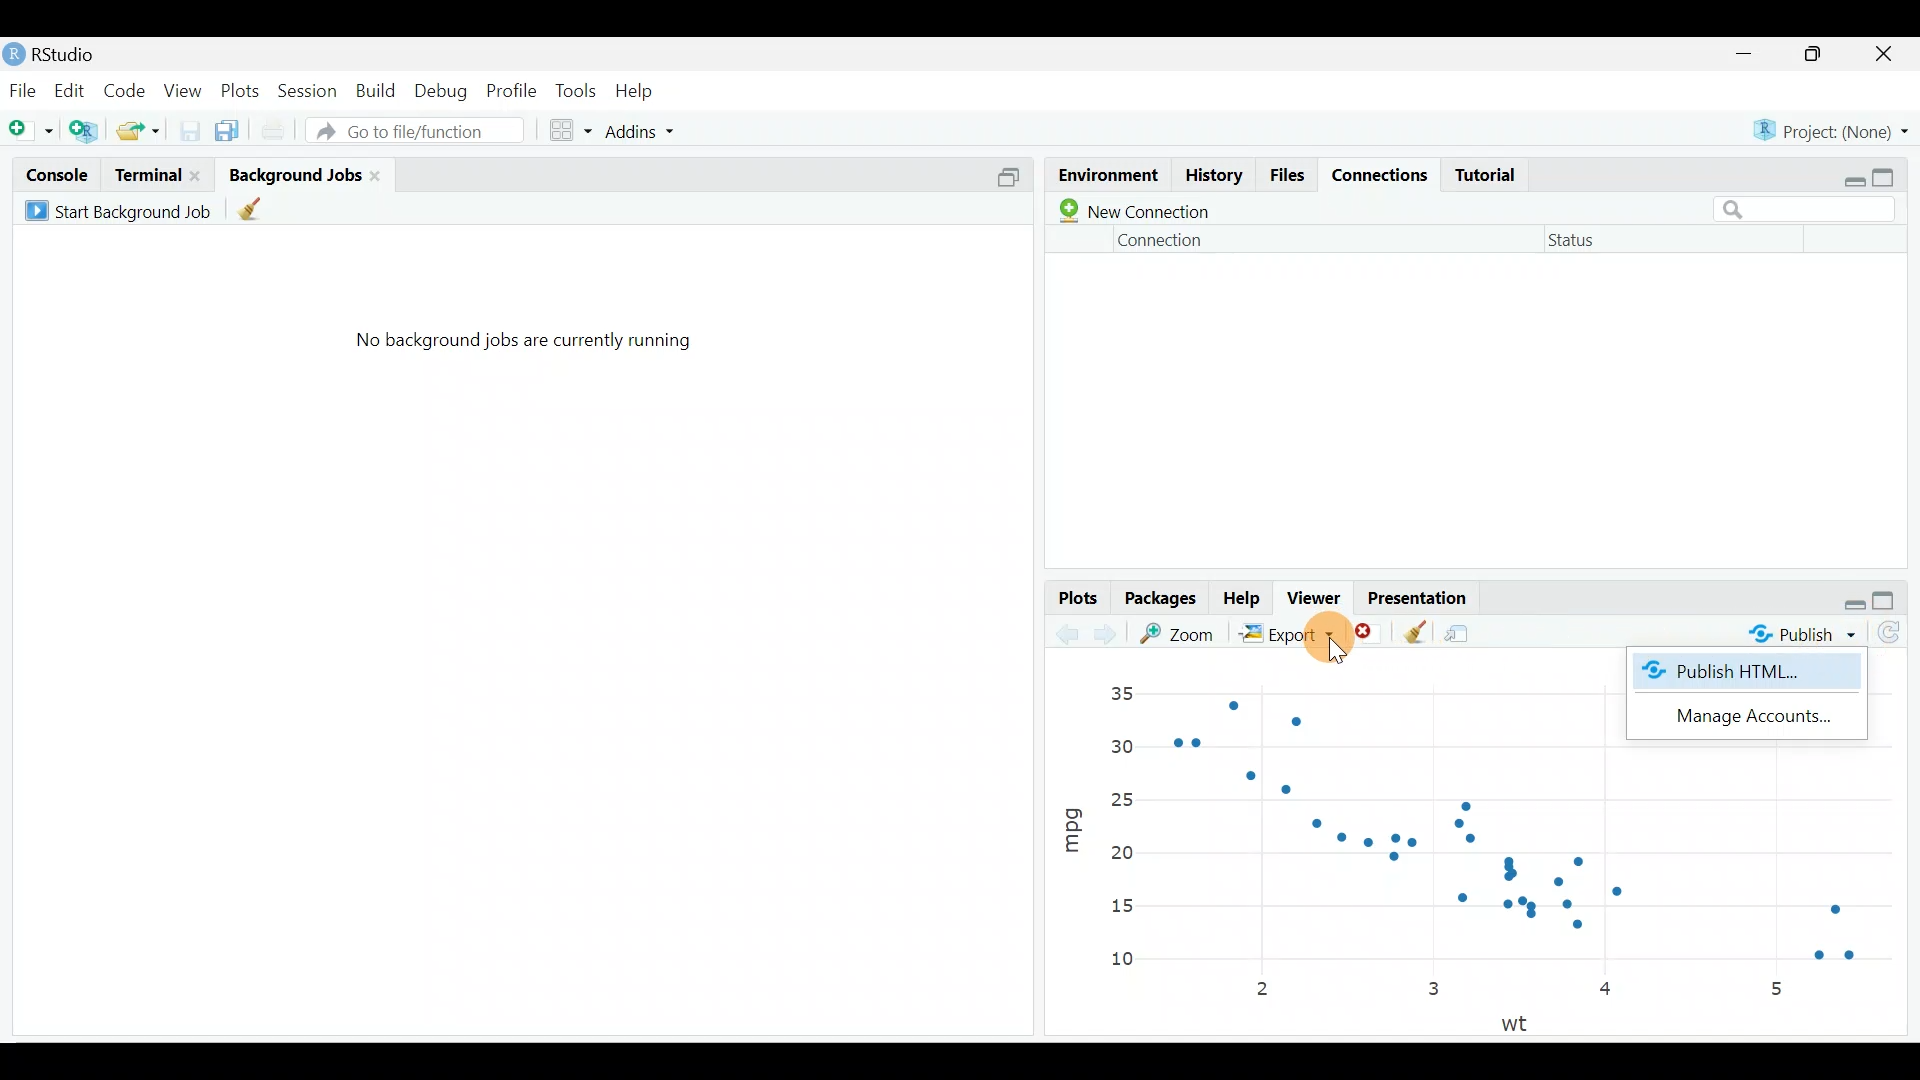 Image resolution: width=1920 pixels, height=1080 pixels. I want to click on Close, so click(1886, 55).